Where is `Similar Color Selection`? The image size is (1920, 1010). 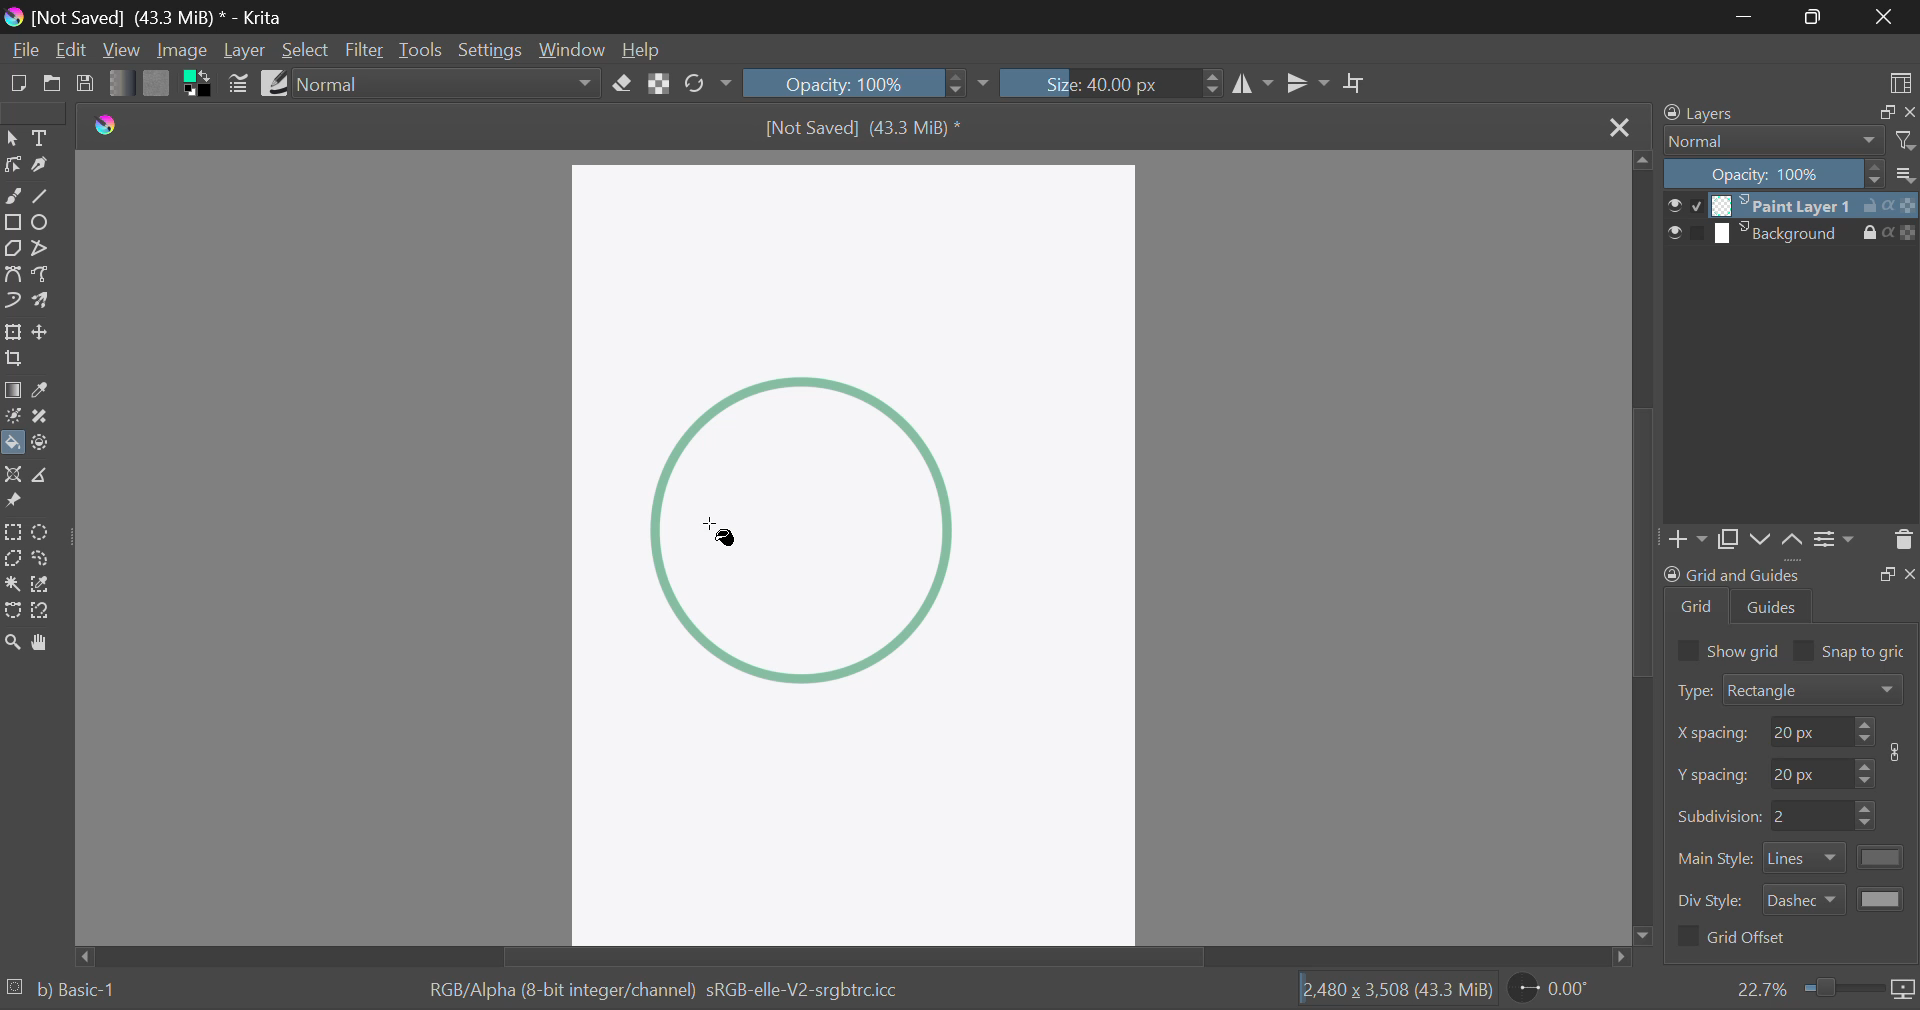 Similar Color Selection is located at coordinates (41, 586).